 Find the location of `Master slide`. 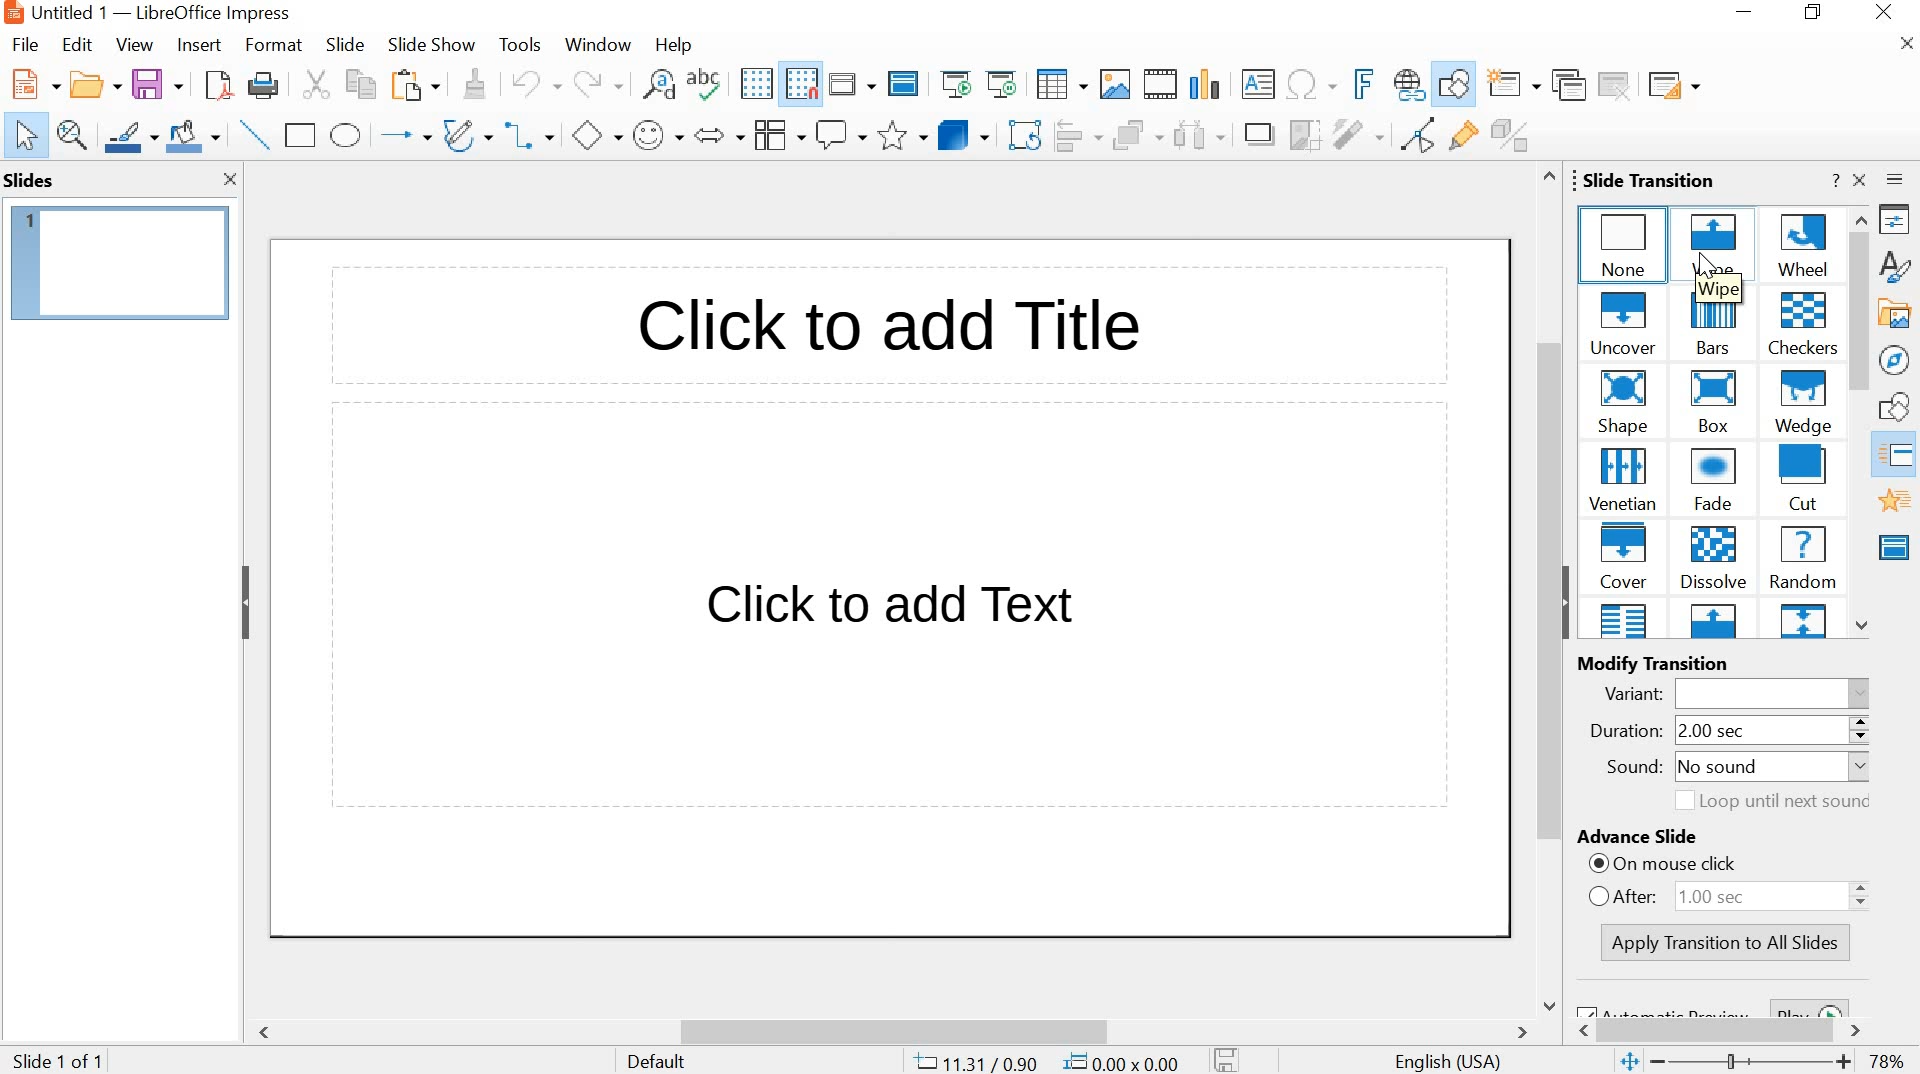

Master slide is located at coordinates (906, 82).